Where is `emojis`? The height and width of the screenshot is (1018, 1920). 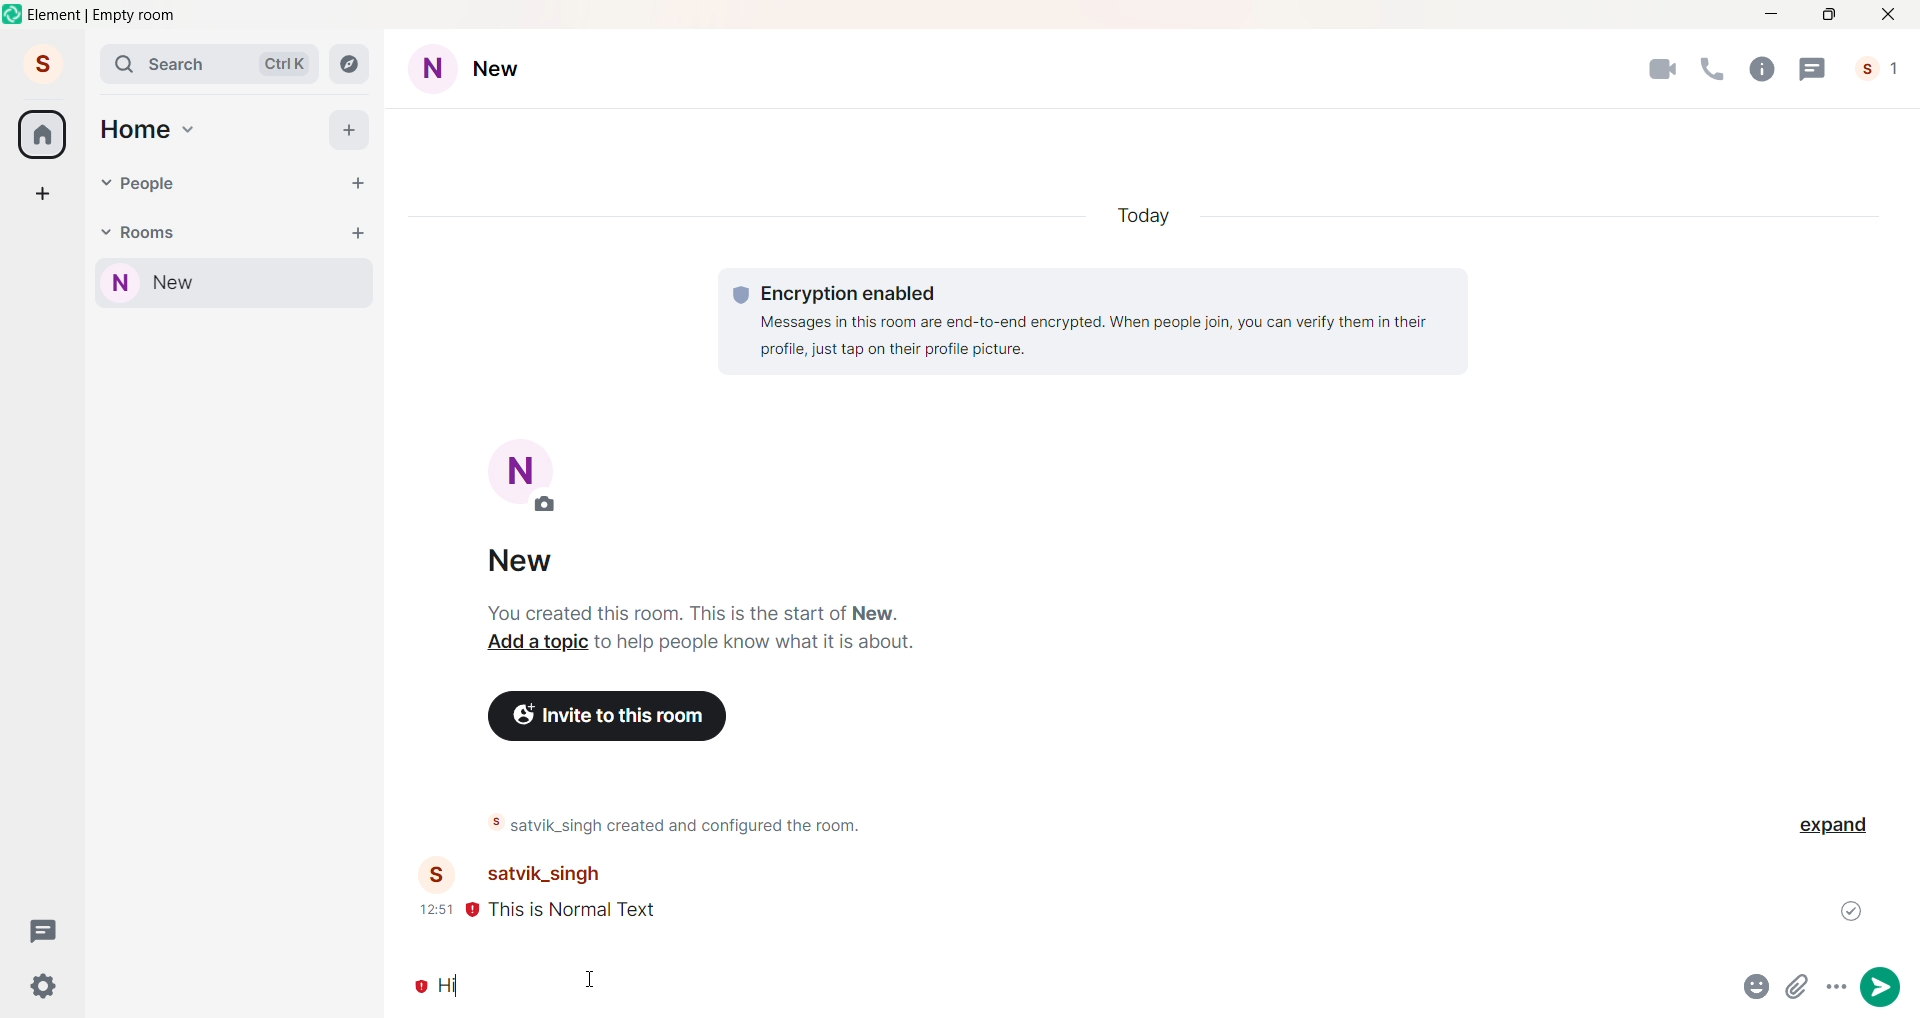
emojis is located at coordinates (1757, 987).